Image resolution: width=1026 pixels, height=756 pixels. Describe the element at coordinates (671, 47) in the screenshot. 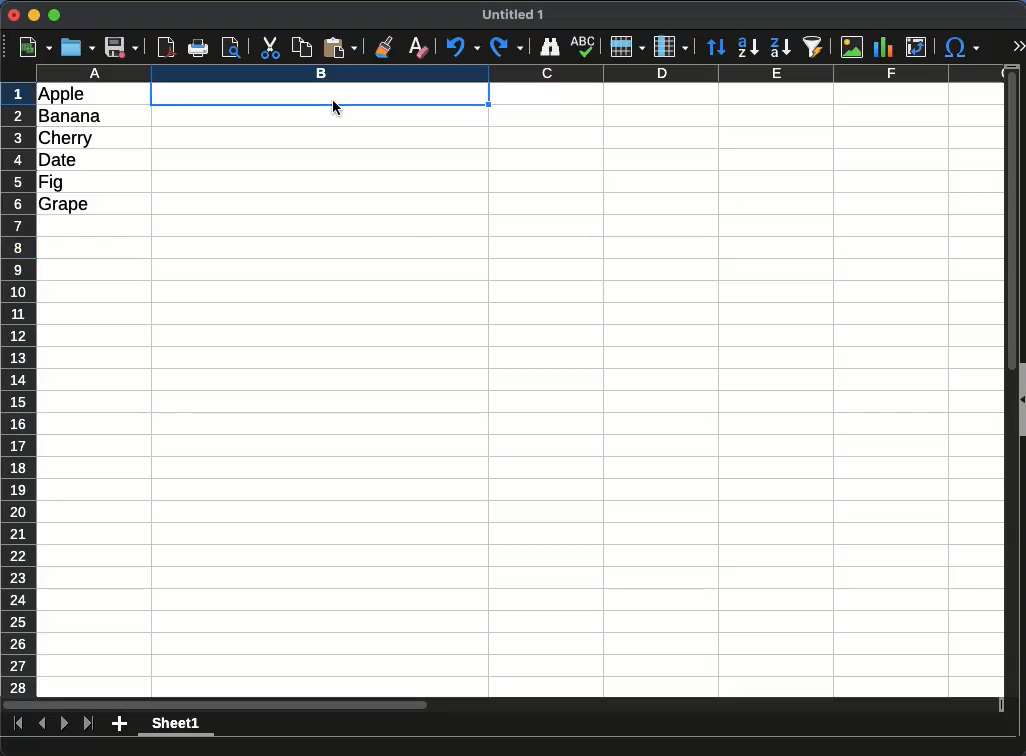

I see `column` at that location.